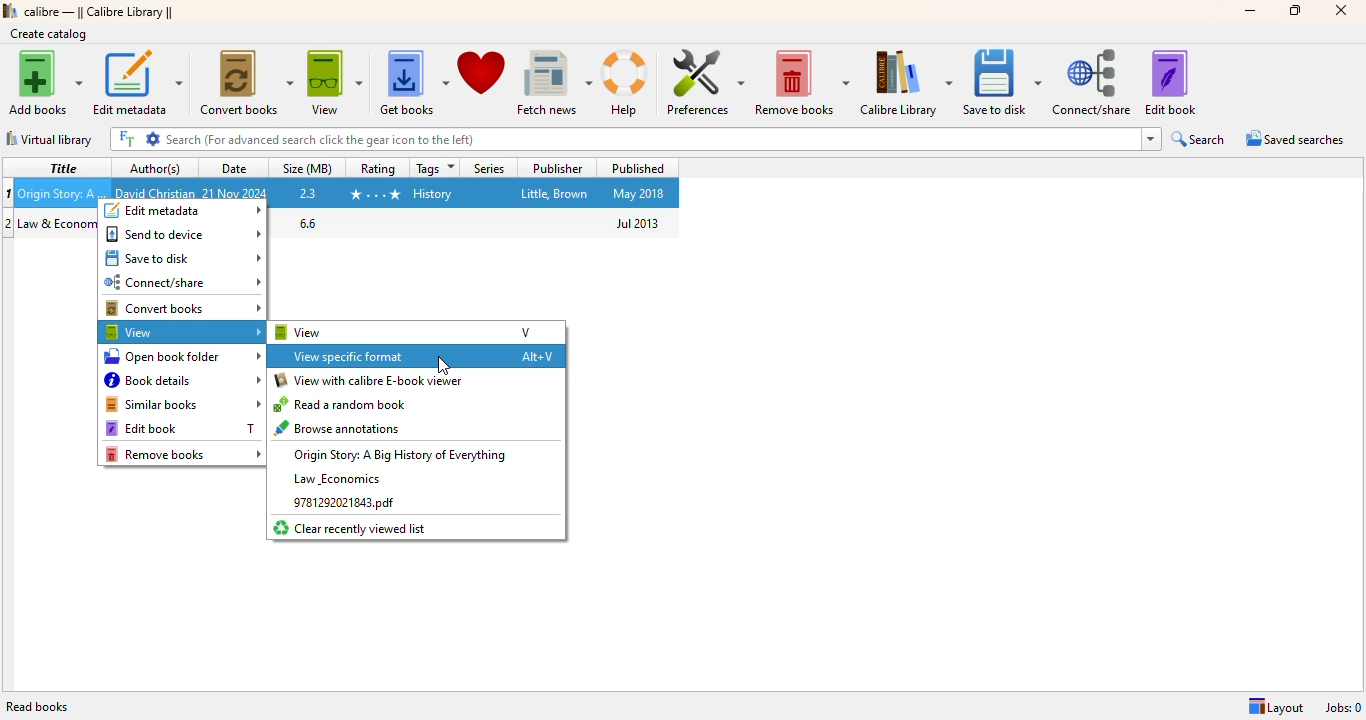 The image size is (1366, 720). I want to click on Title, so click(58, 224).